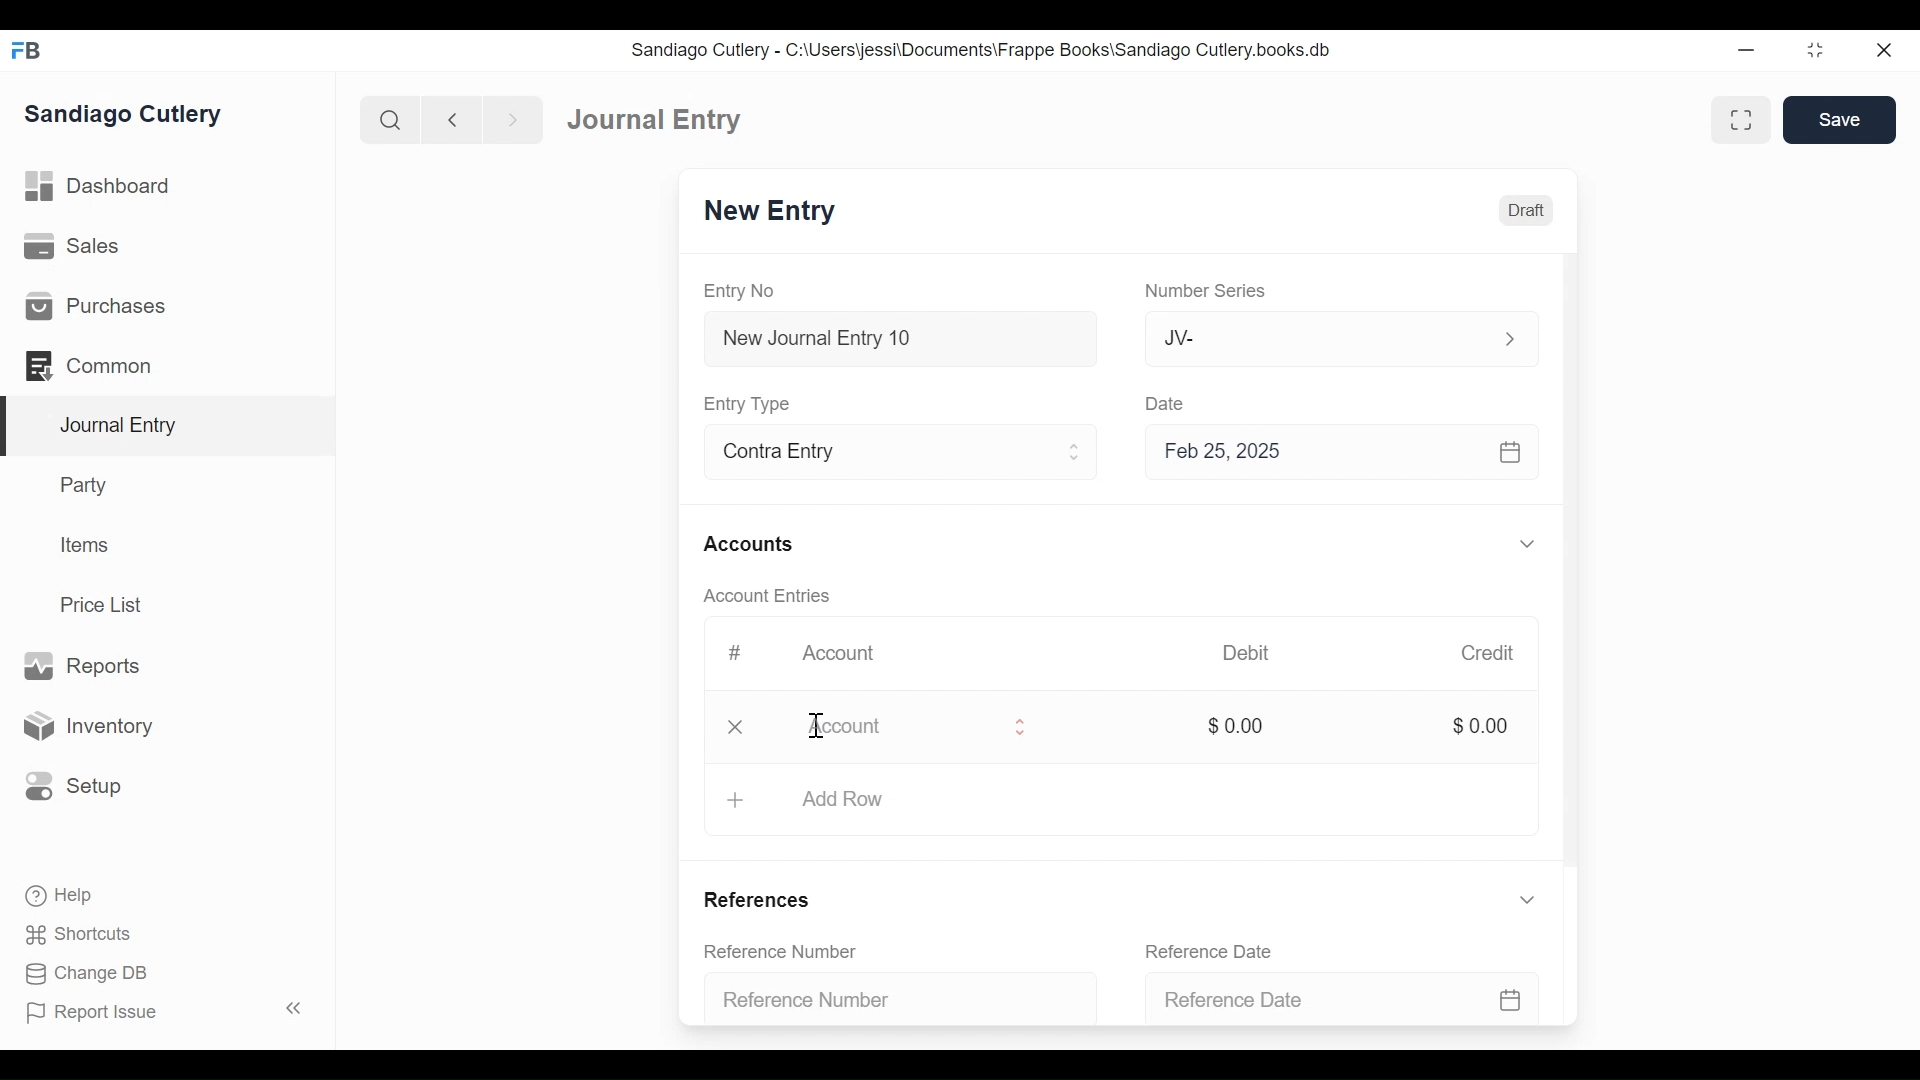  I want to click on Reference Number, so click(890, 997).